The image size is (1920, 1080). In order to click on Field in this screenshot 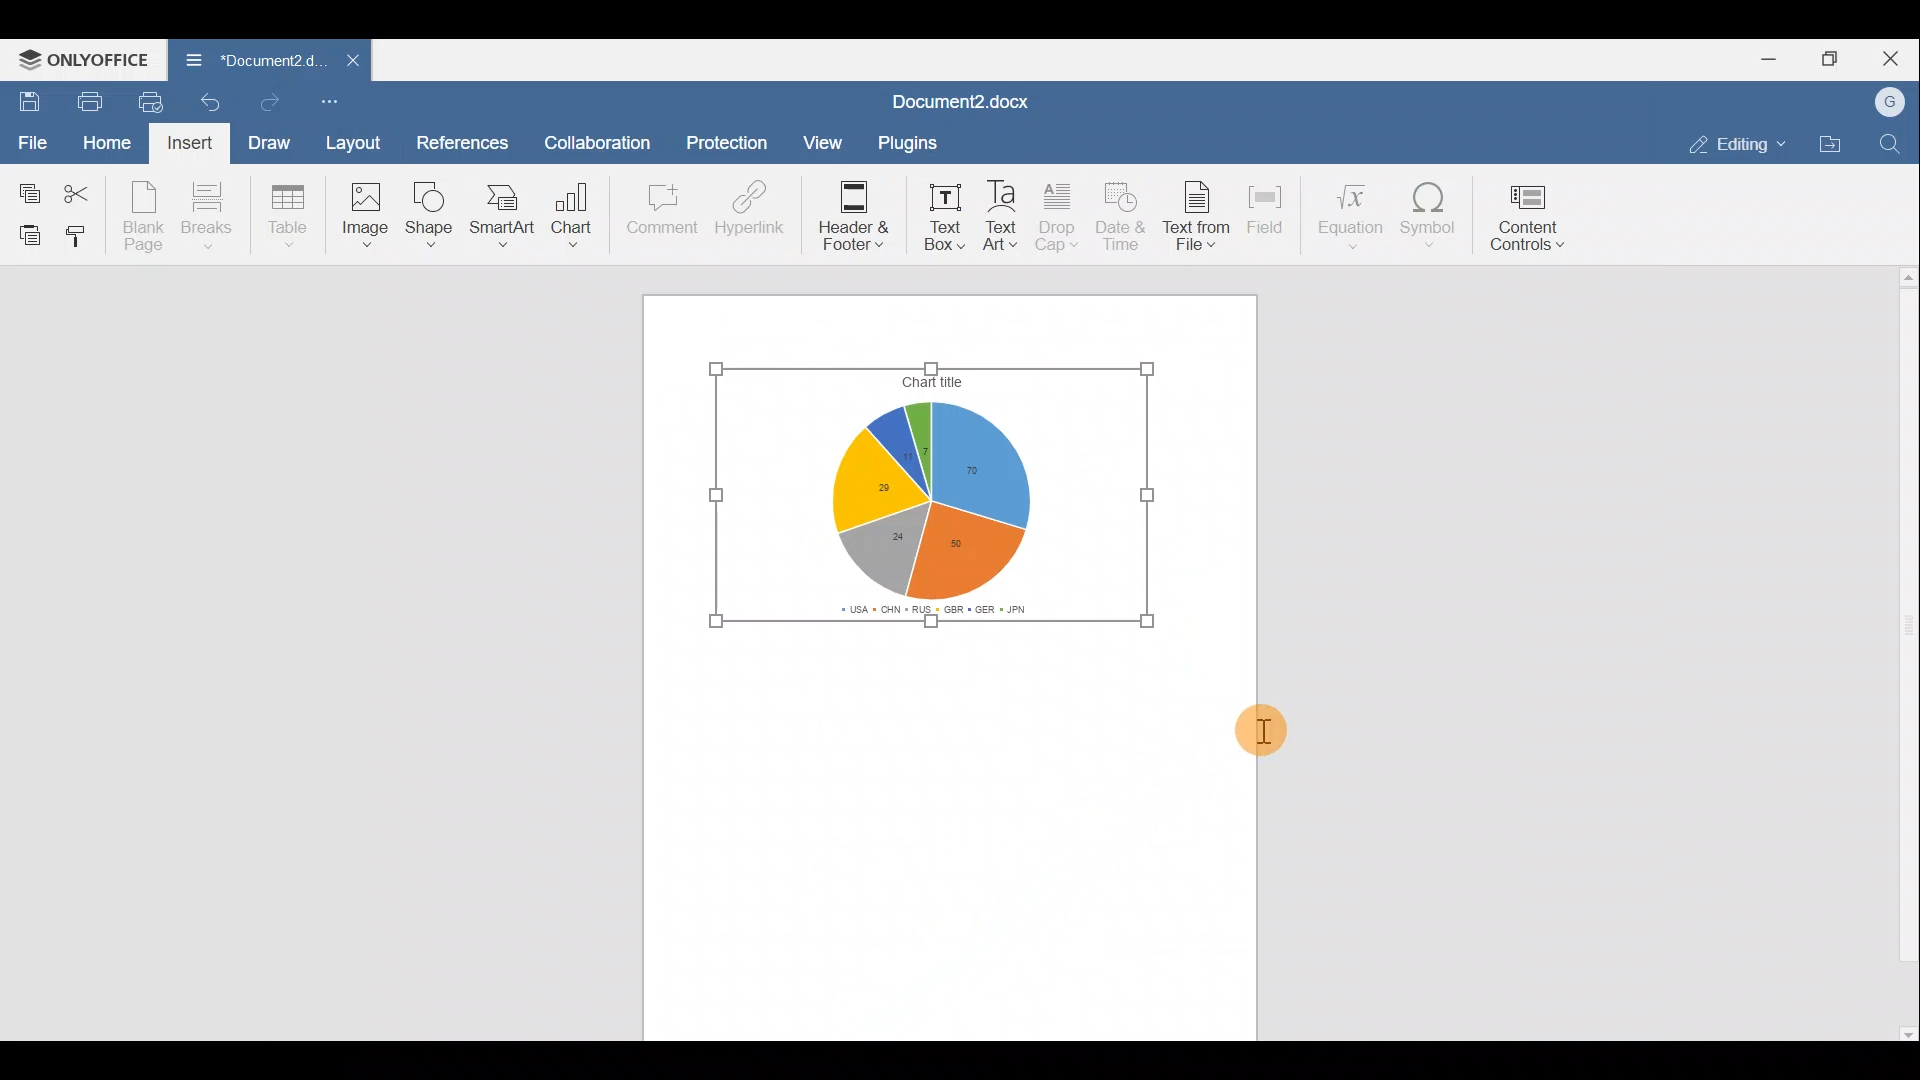, I will do `click(1270, 211)`.